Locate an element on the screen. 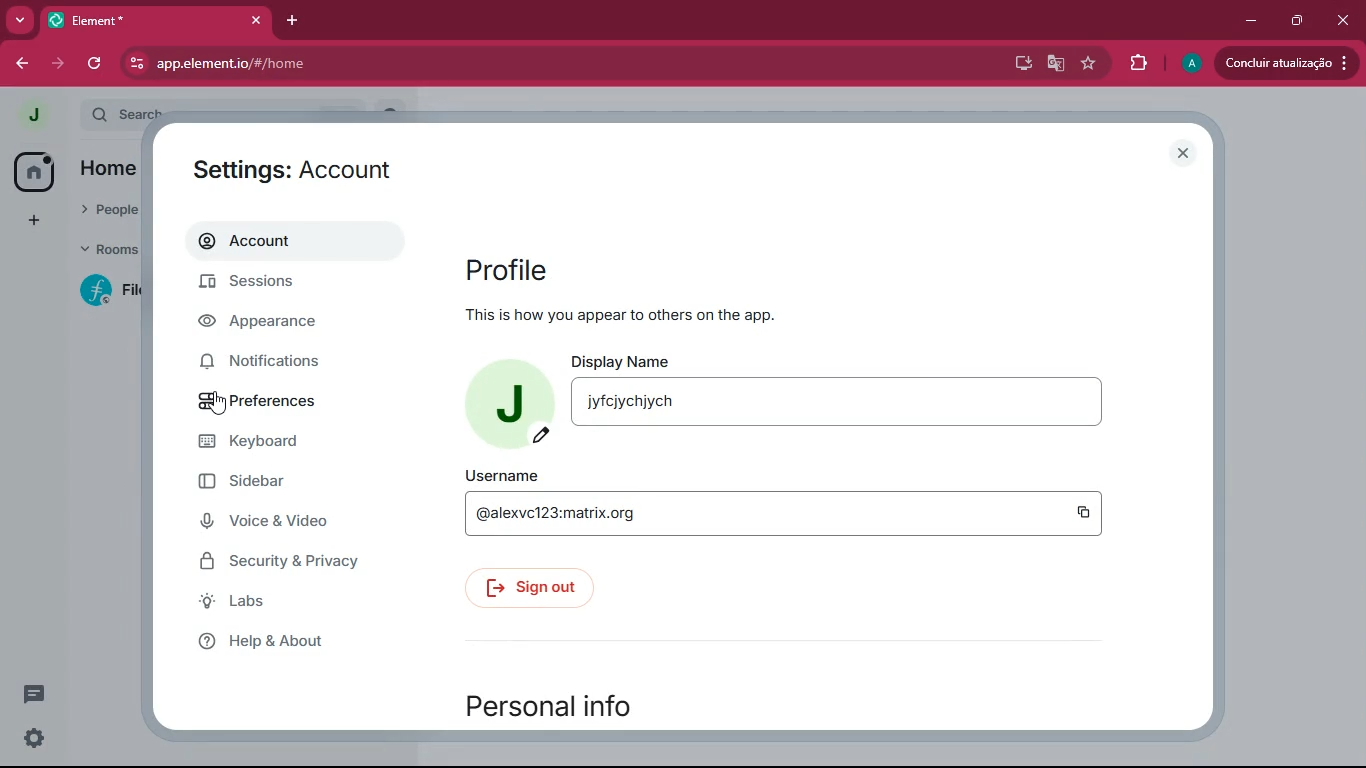 The height and width of the screenshot is (768, 1366). copy is located at coordinates (1080, 512).